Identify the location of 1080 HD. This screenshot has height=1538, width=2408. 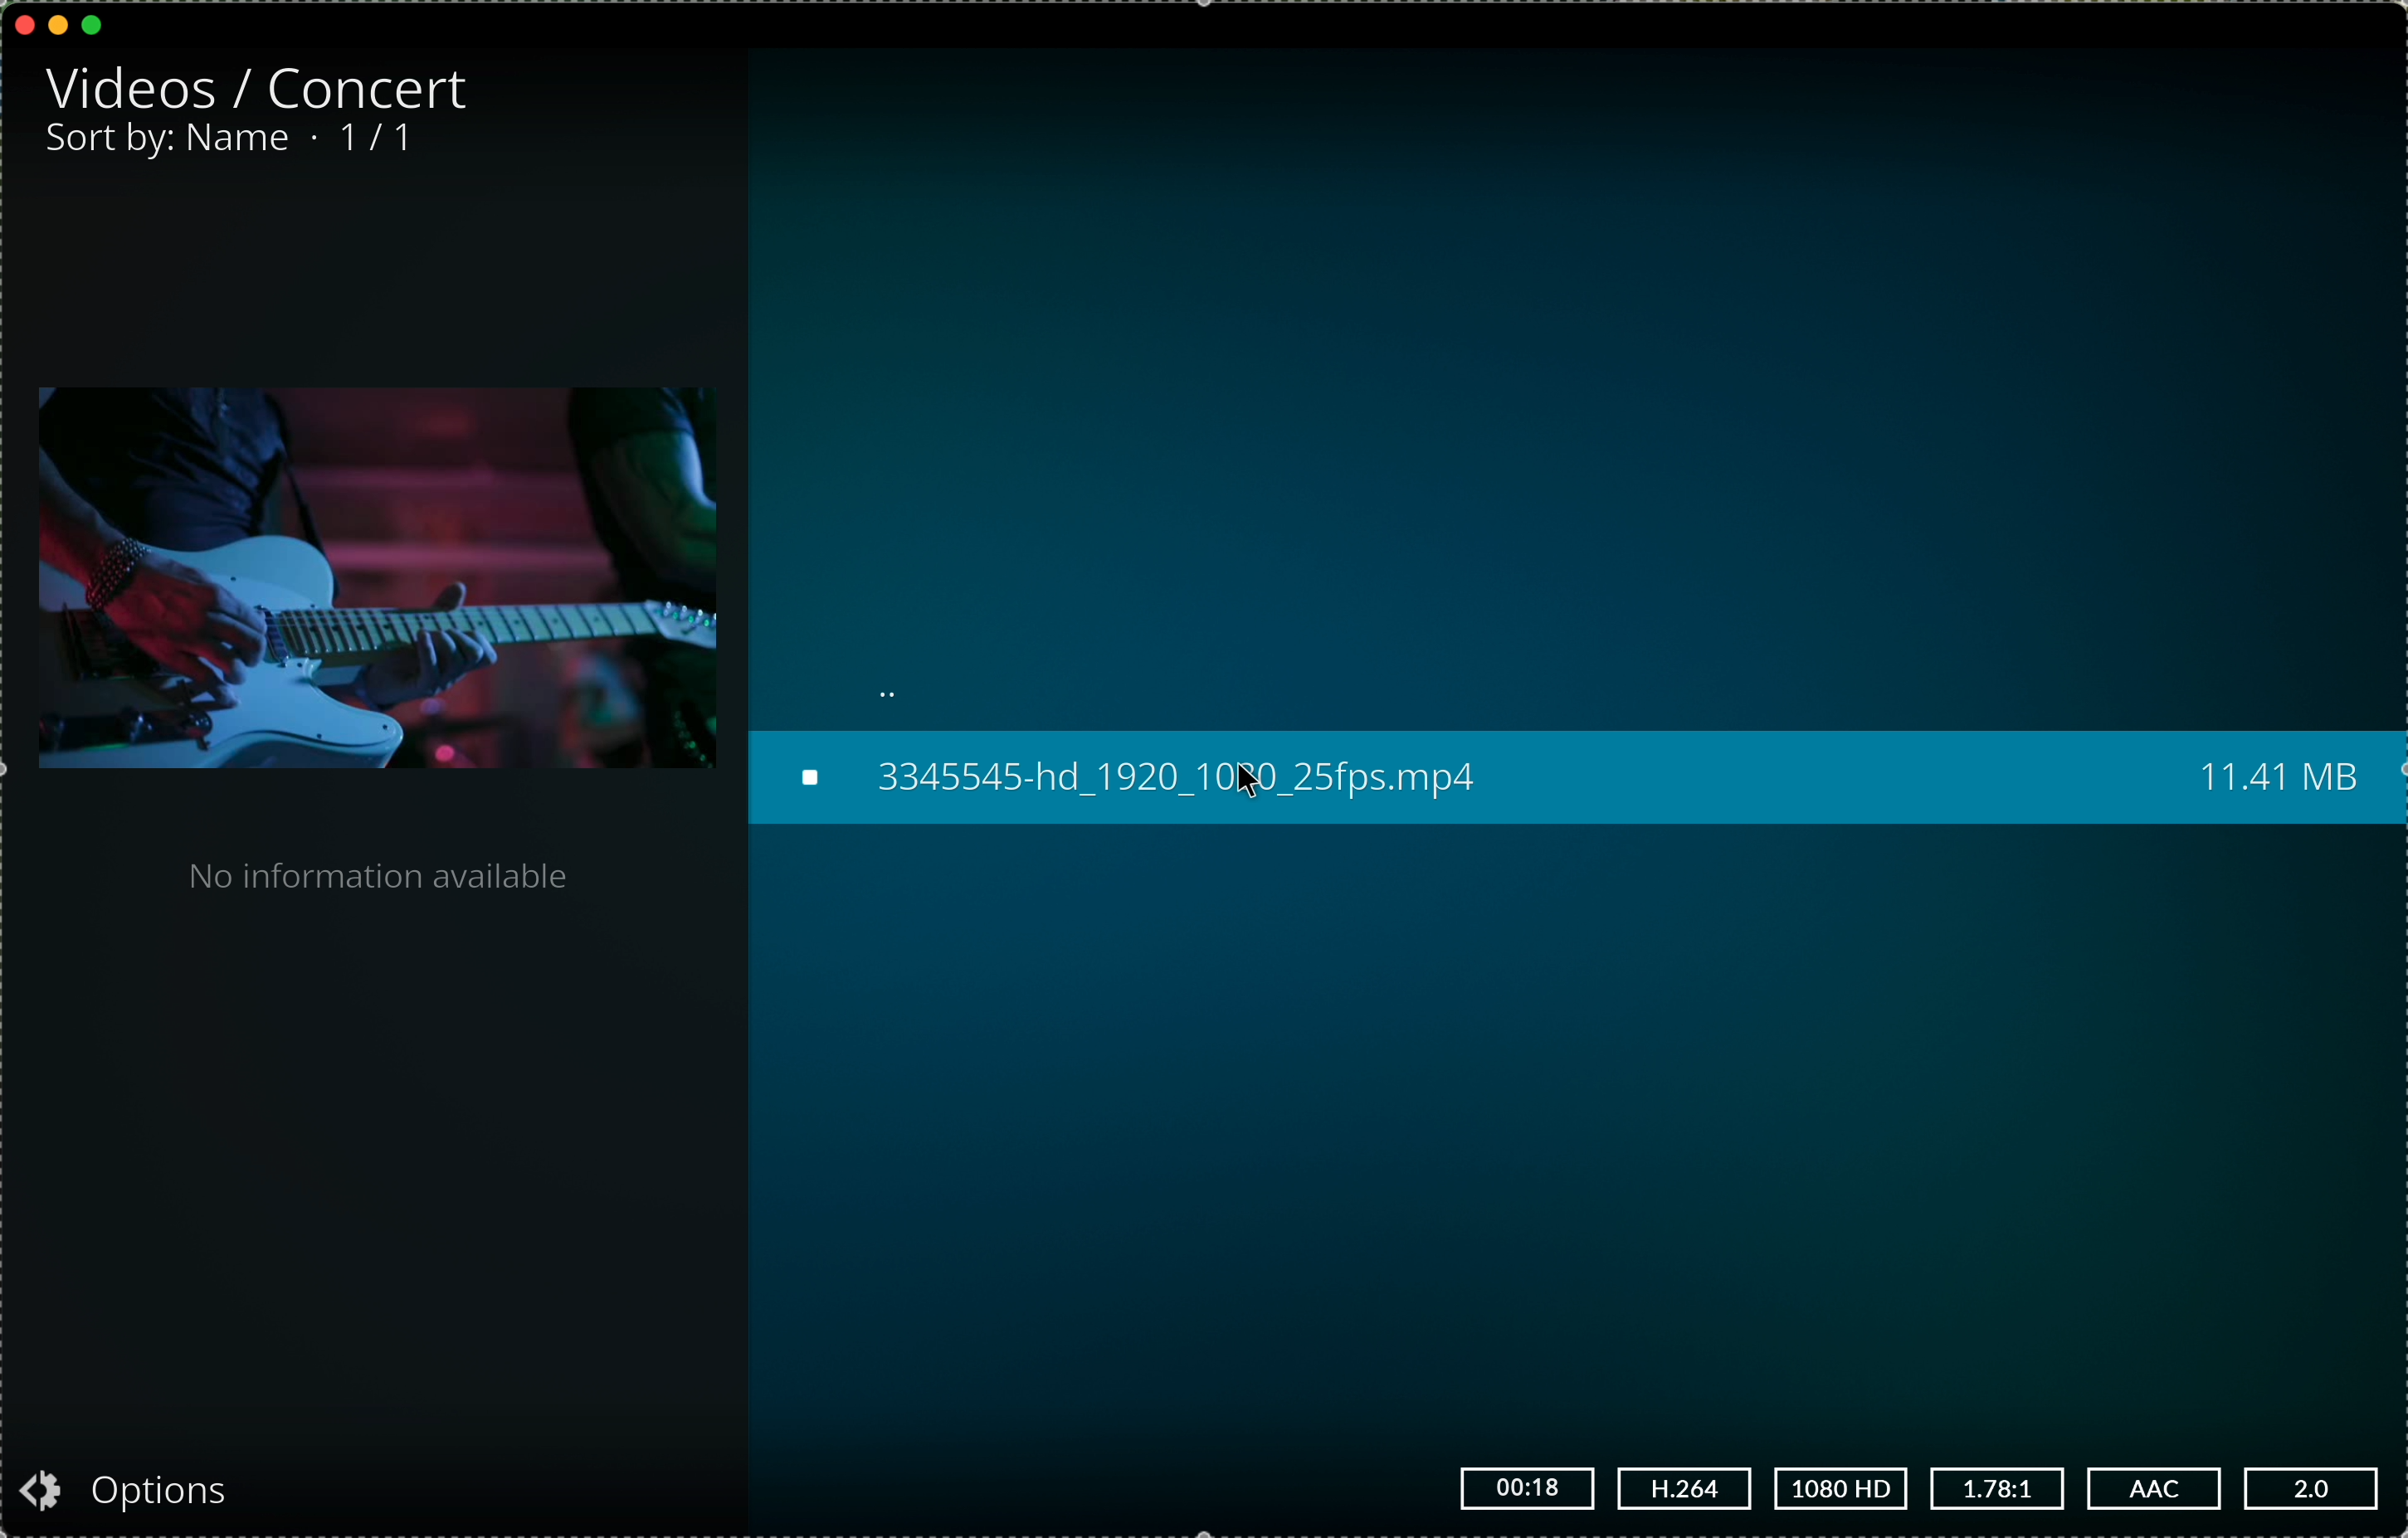
(1845, 1489).